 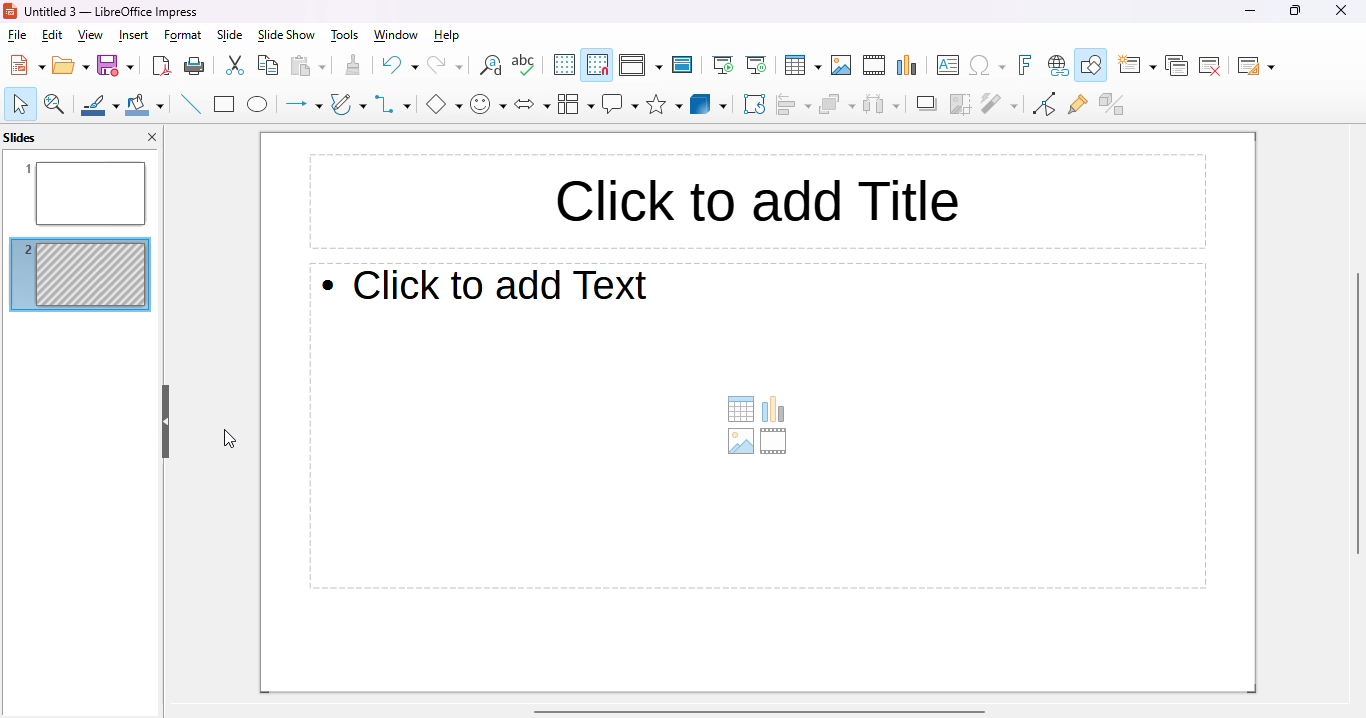 I want to click on tools, so click(x=344, y=36).